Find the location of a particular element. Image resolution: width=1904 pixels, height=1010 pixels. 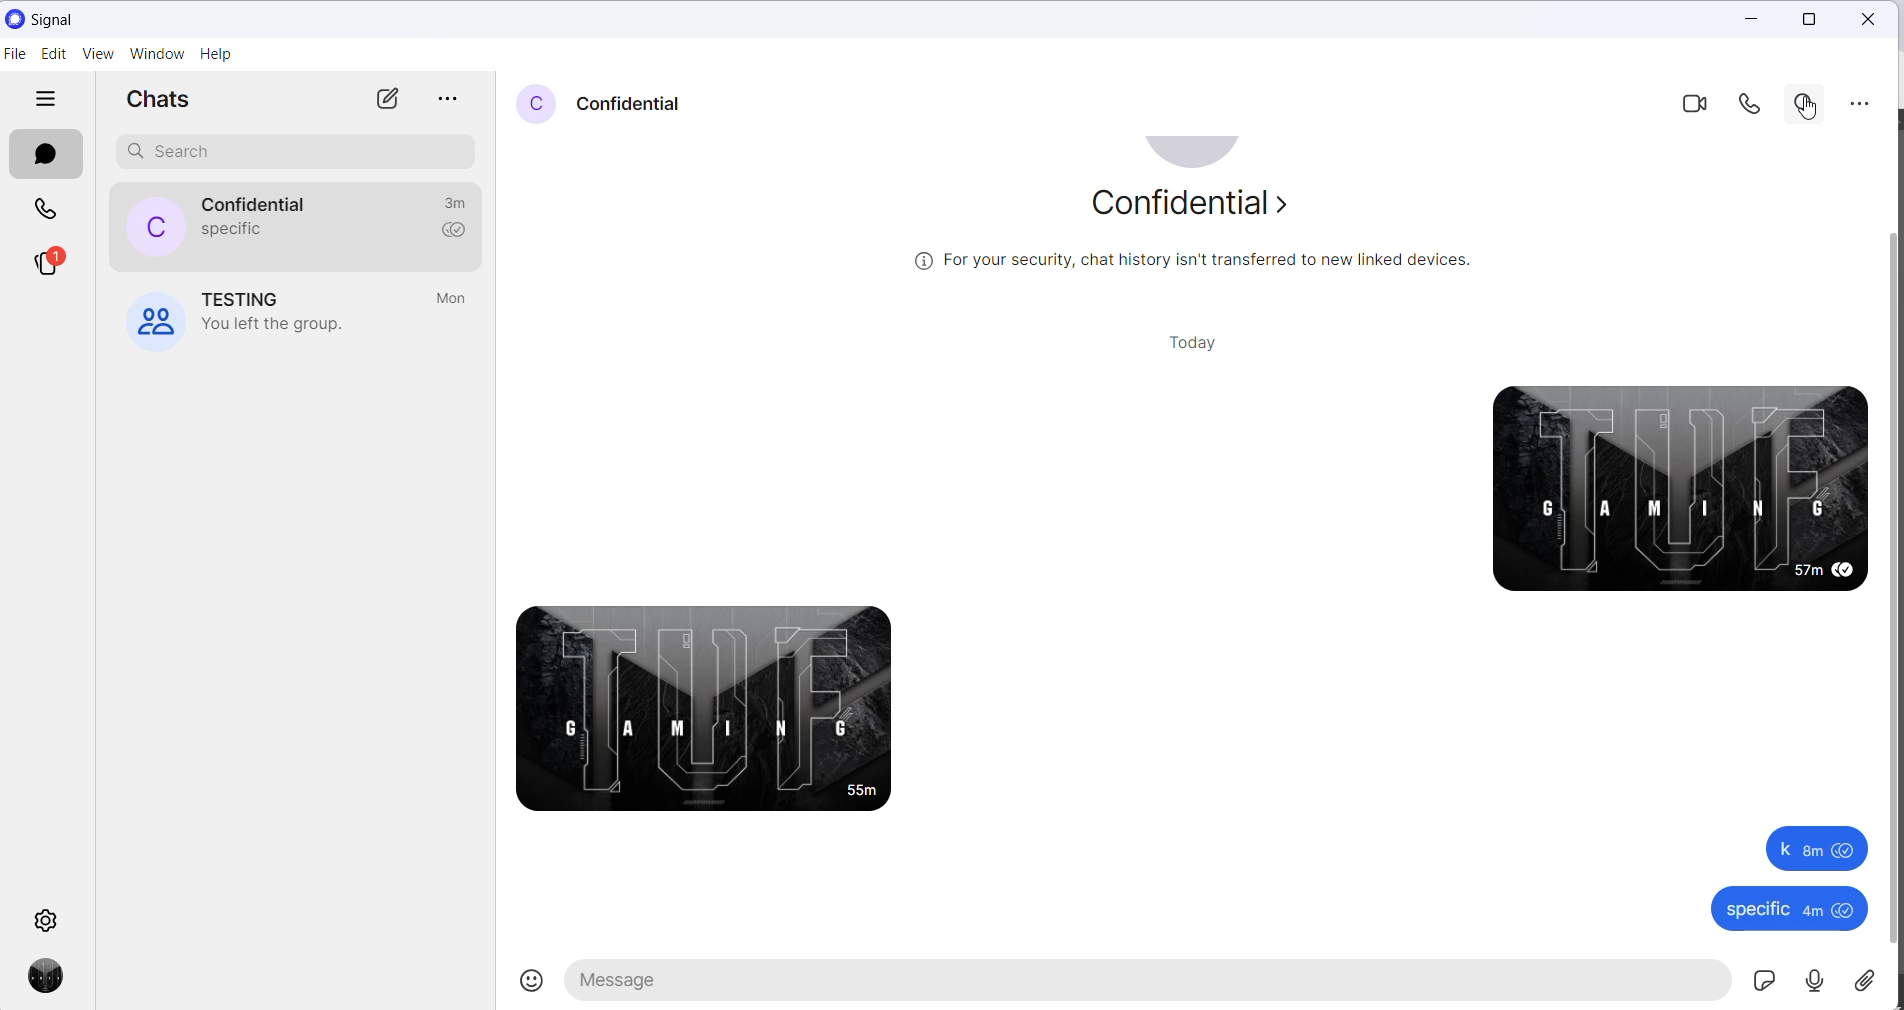

about contact is located at coordinates (1193, 208).